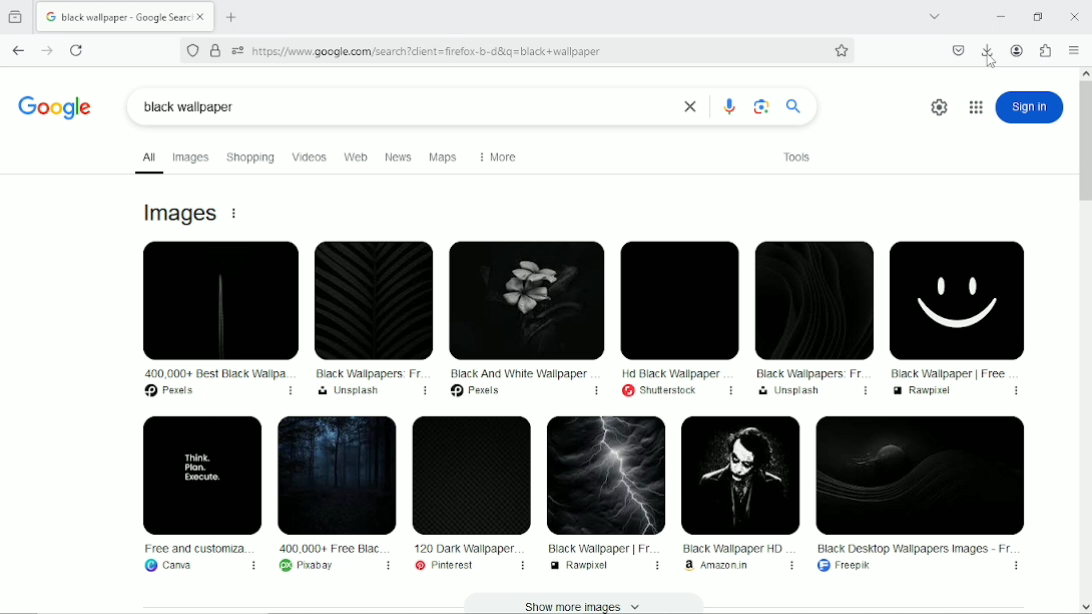 This screenshot has height=614, width=1092. What do you see at coordinates (444, 156) in the screenshot?
I see `Maps` at bounding box center [444, 156].